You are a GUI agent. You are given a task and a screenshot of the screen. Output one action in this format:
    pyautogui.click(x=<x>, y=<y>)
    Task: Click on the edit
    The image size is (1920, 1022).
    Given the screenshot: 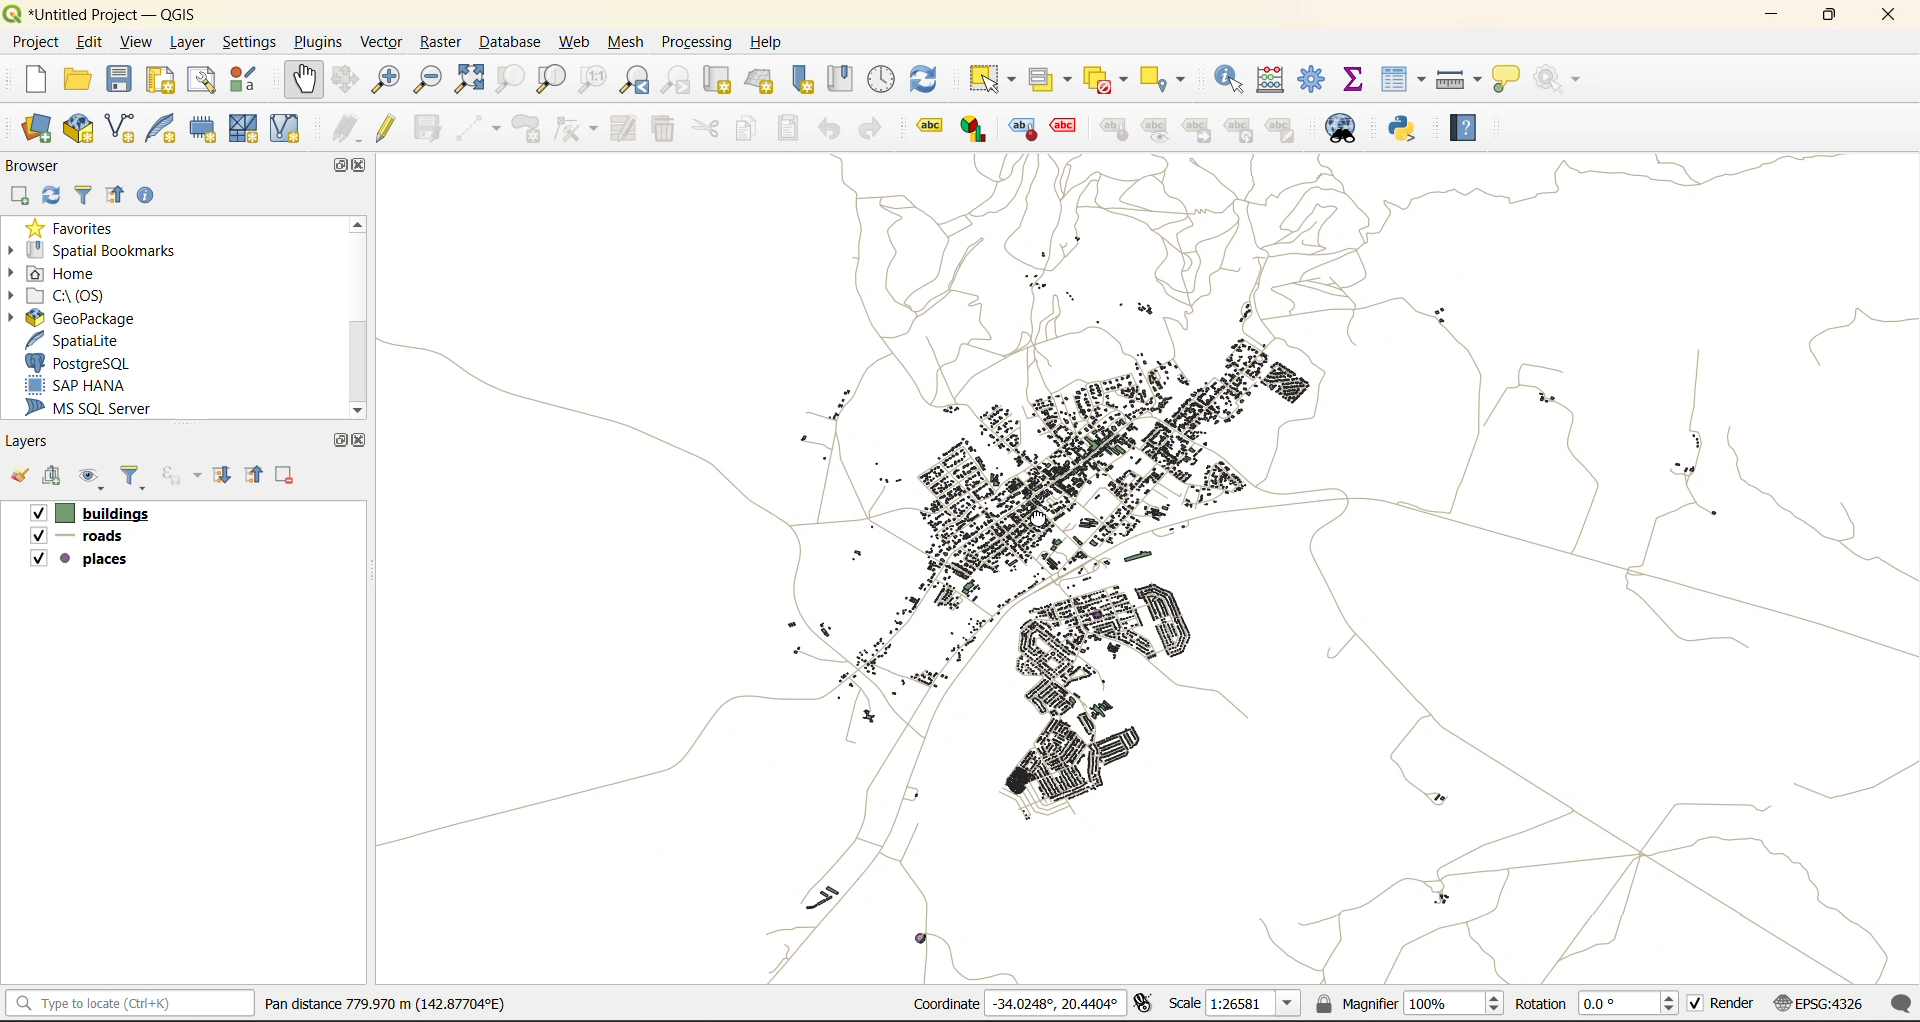 What is the action you would take?
    pyautogui.click(x=93, y=42)
    